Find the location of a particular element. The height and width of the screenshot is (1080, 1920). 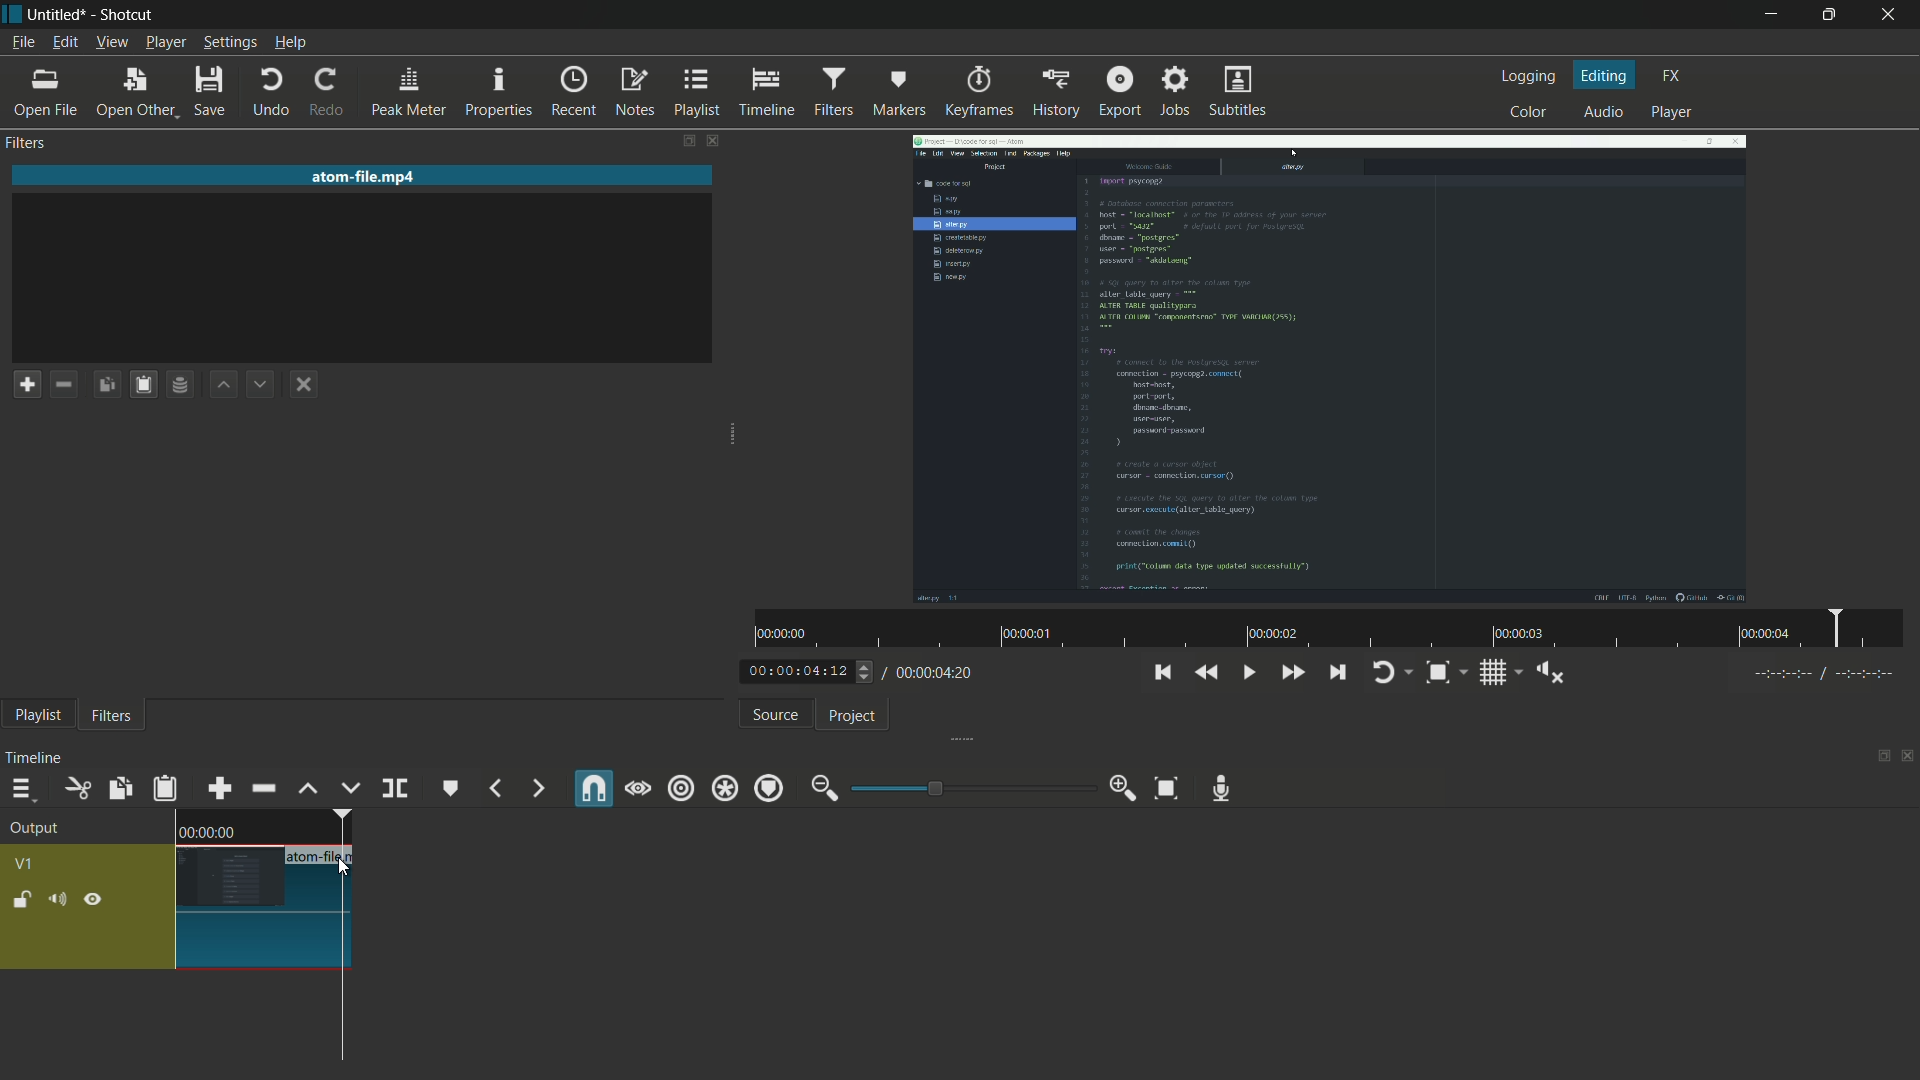

playlist is located at coordinates (35, 715).